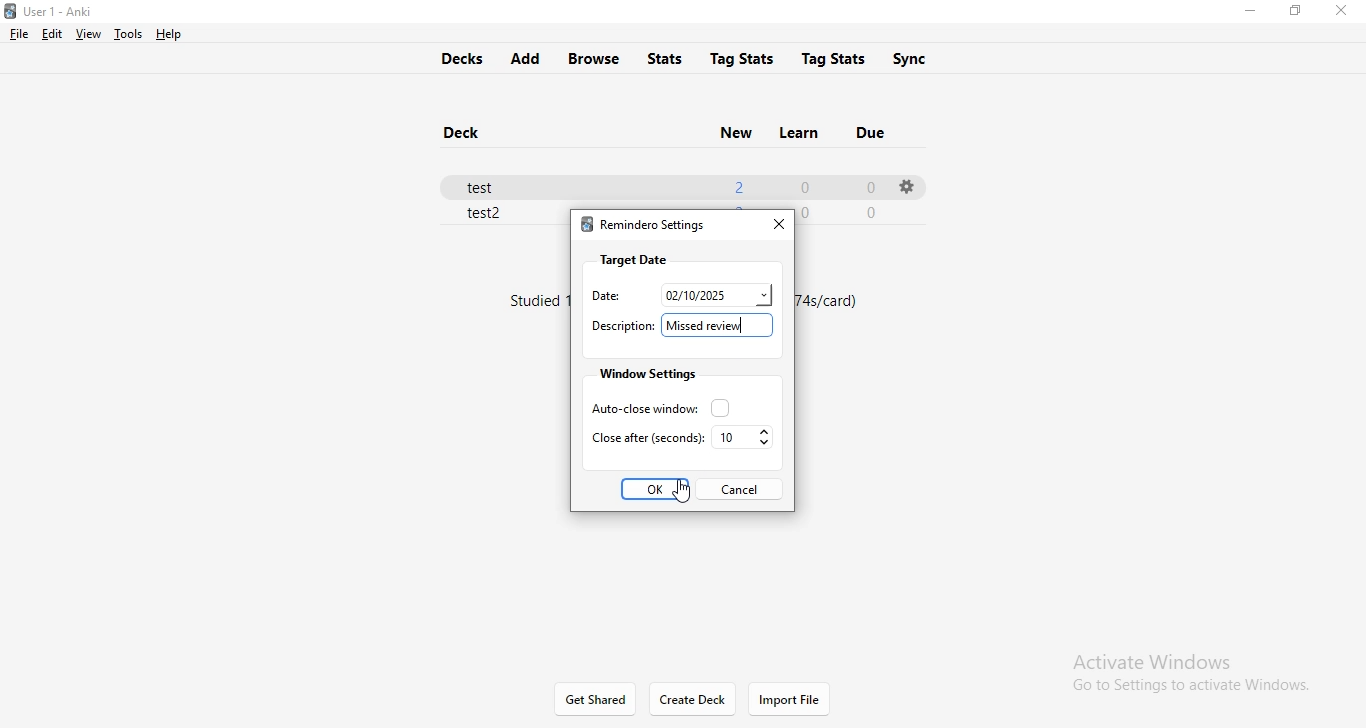 Image resolution: width=1366 pixels, height=728 pixels. Describe the element at coordinates (642, 227) in the screenshot. I see `remindero settings` at that location.